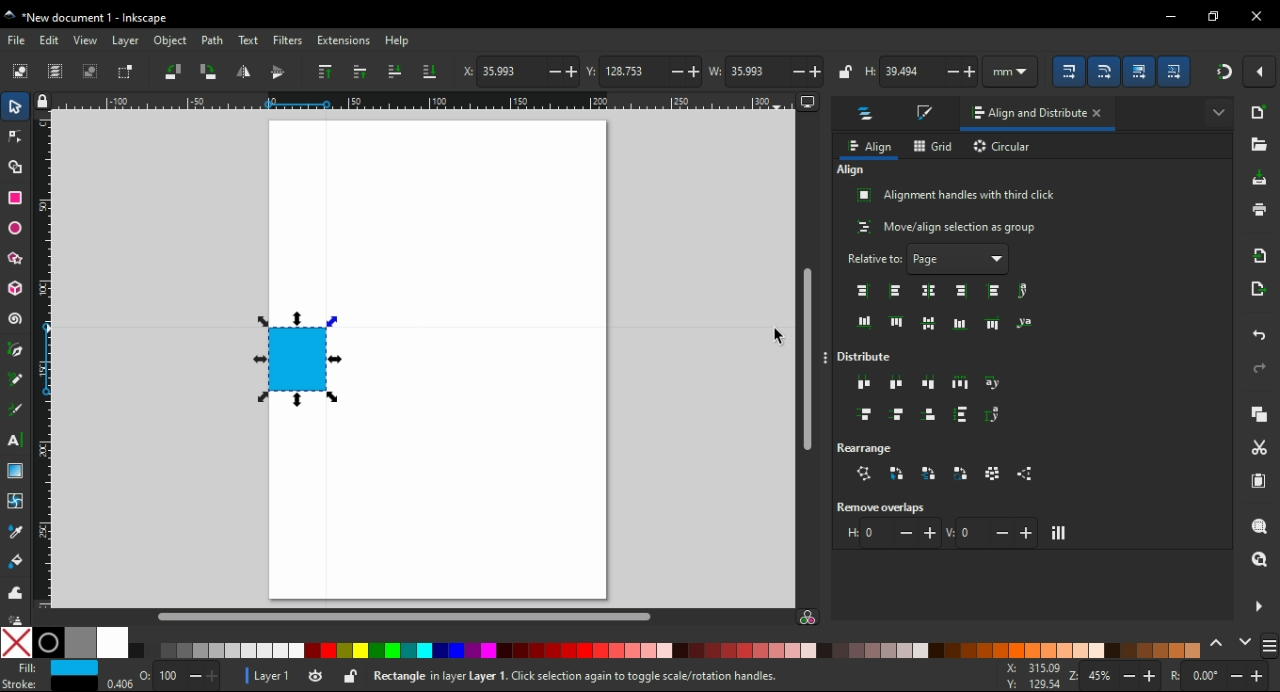 The height and width of the screenshot is (692, 1280). Describe the element at coordinates (639, 675) in the screenshot. I see `Keyboard shortcuts` at that location.